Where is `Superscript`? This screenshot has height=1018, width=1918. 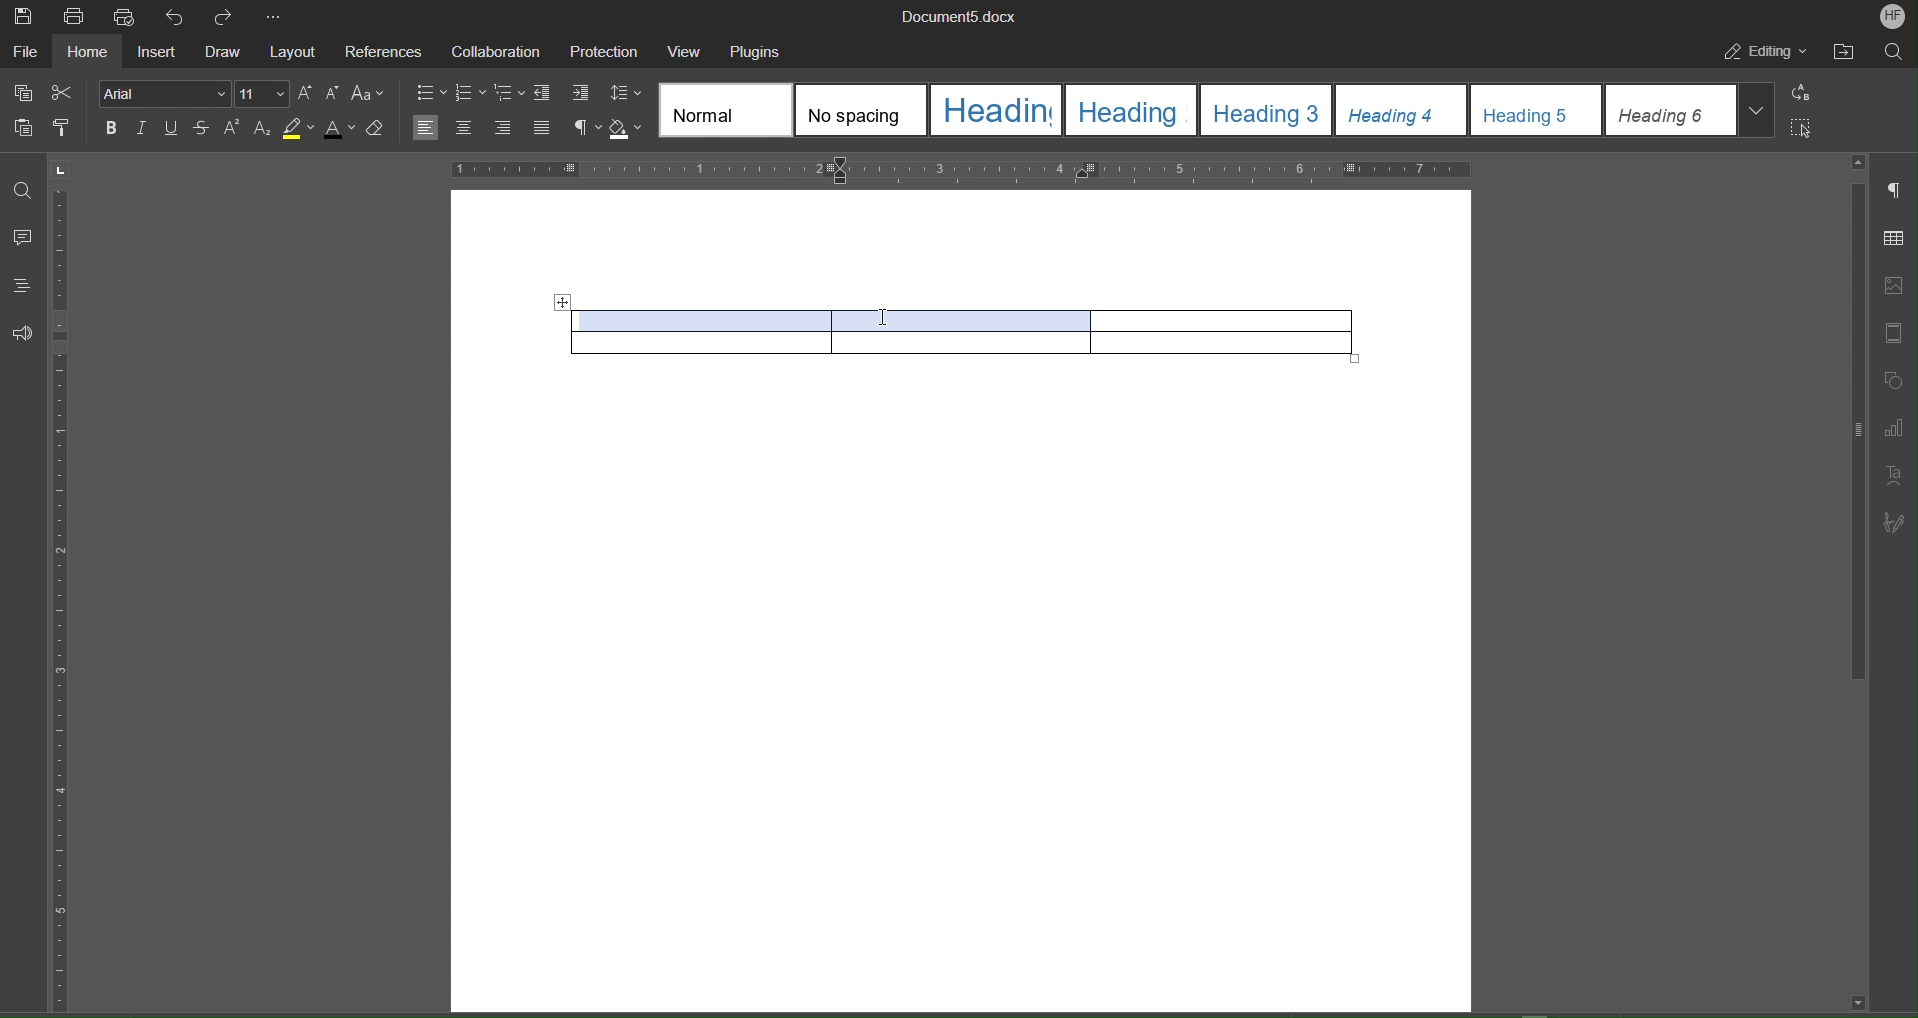 Superscript is located at coordinates (233, 129).